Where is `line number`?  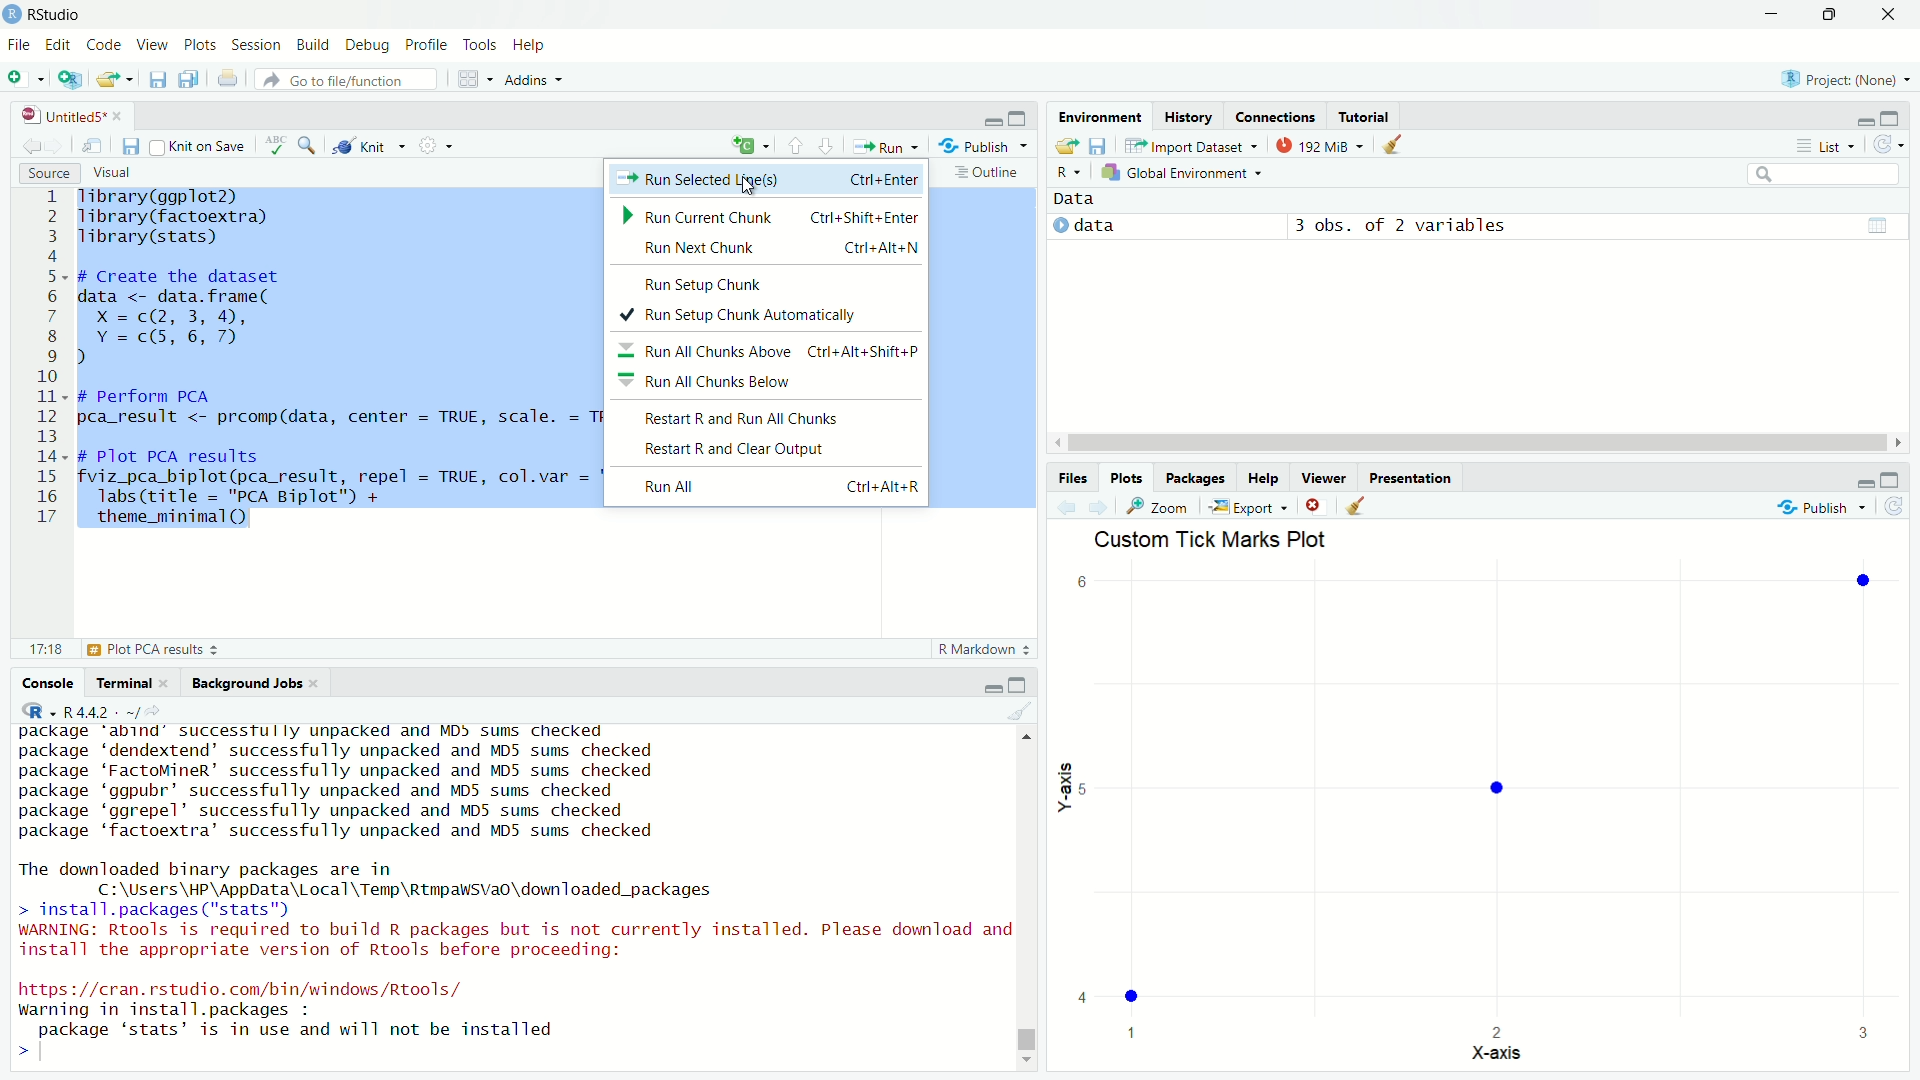 line number is located at coordinates (49, 358).